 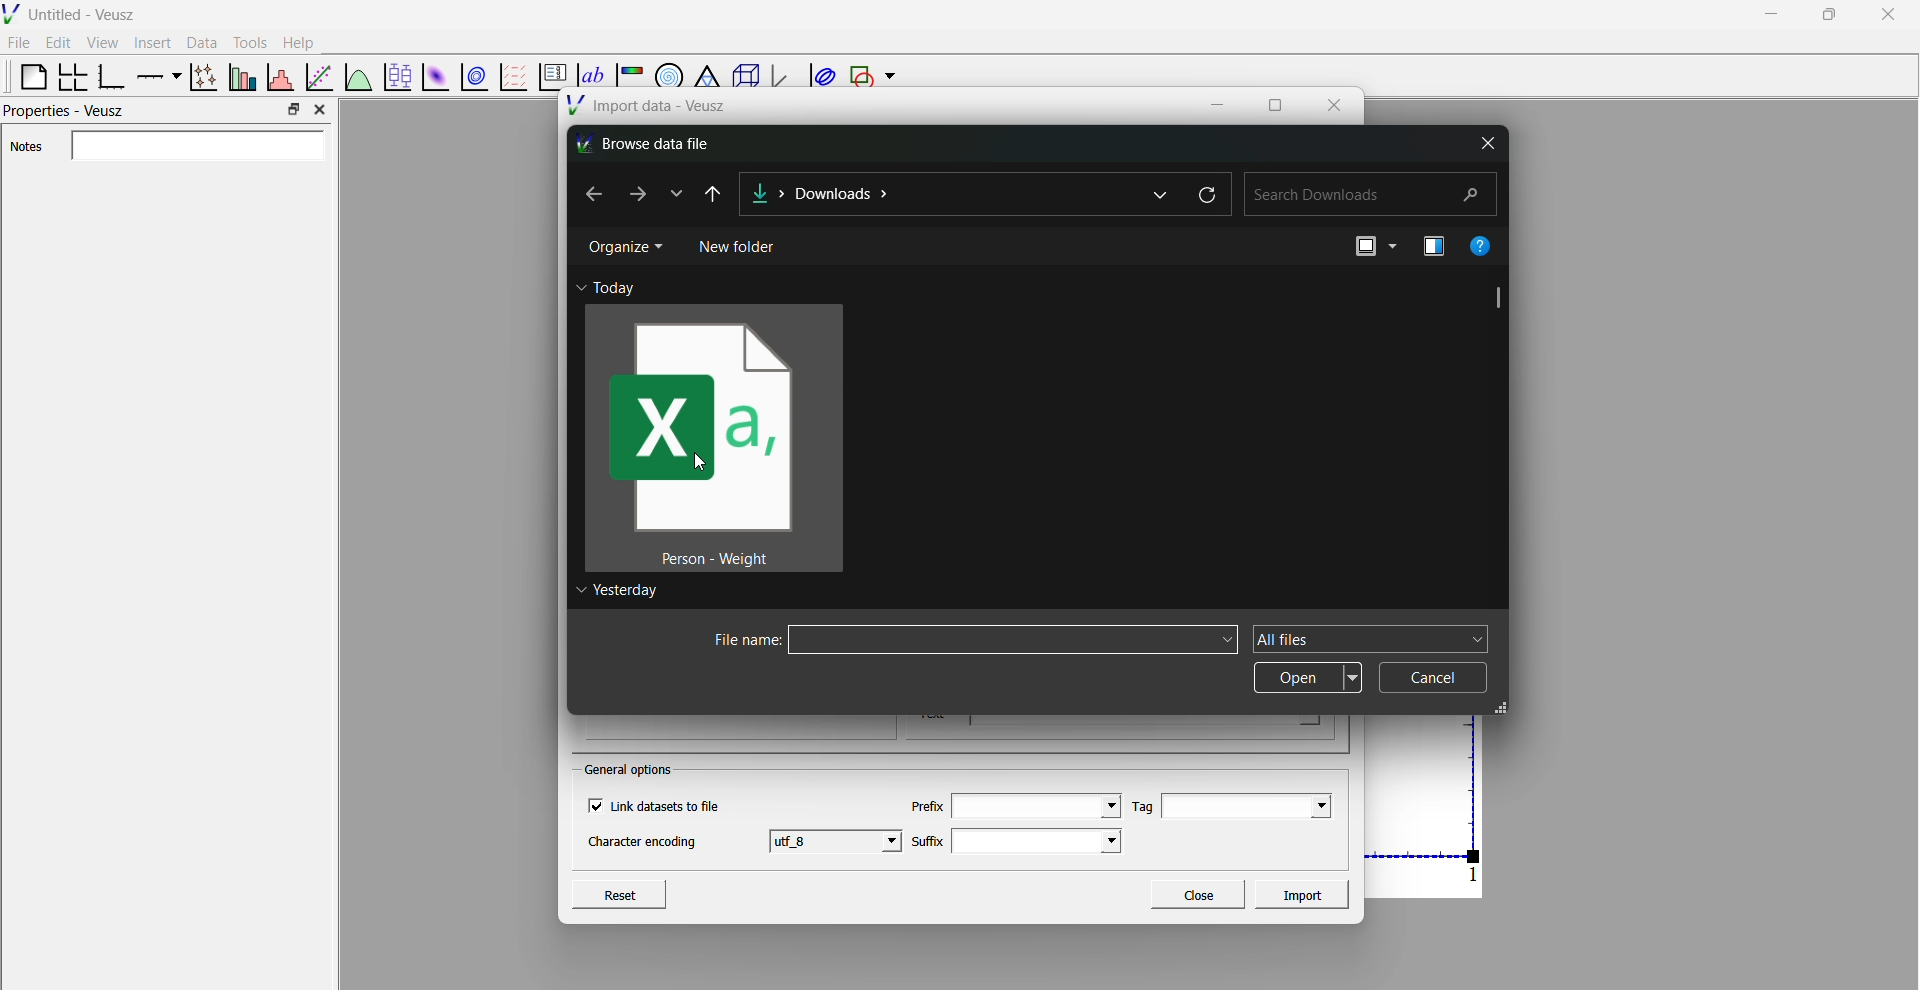 I want to click on Untitled - Veusz, so click(x=84, y=15).